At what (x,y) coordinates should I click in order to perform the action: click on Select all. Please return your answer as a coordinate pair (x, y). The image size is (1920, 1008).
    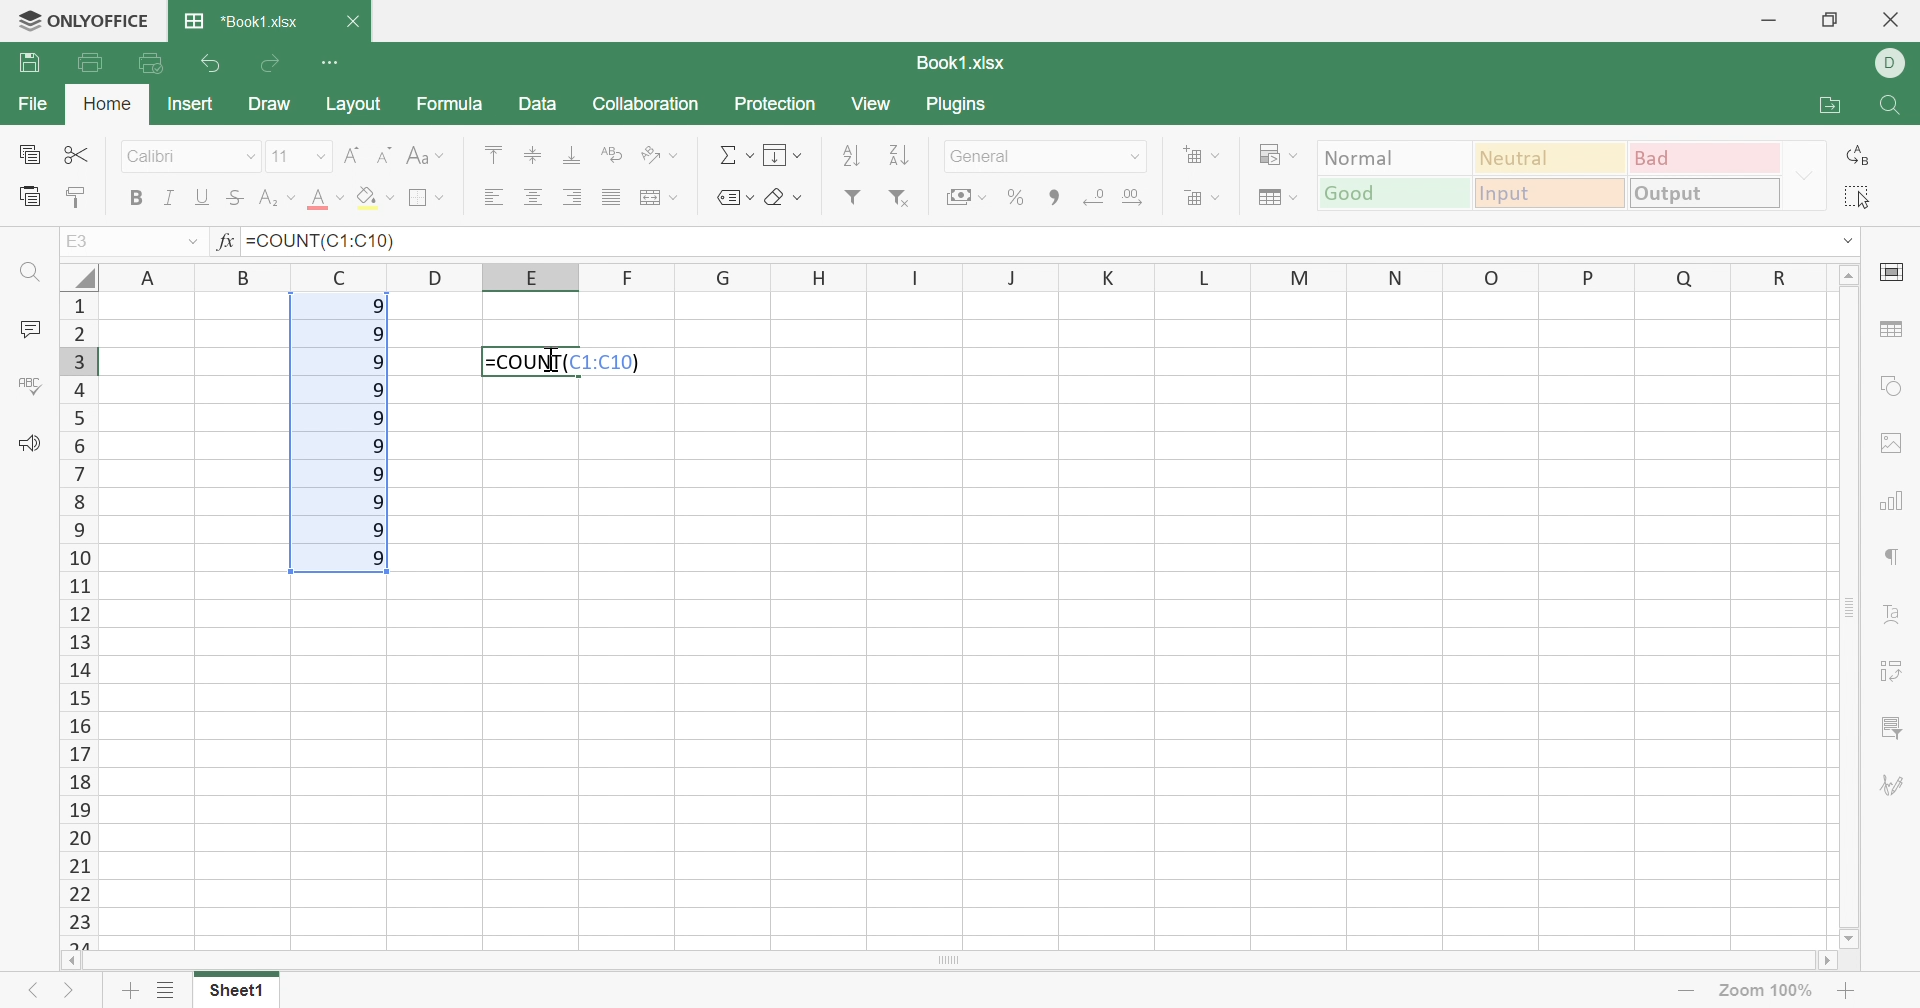
    Looking at the image, I should click on (1857, 194).